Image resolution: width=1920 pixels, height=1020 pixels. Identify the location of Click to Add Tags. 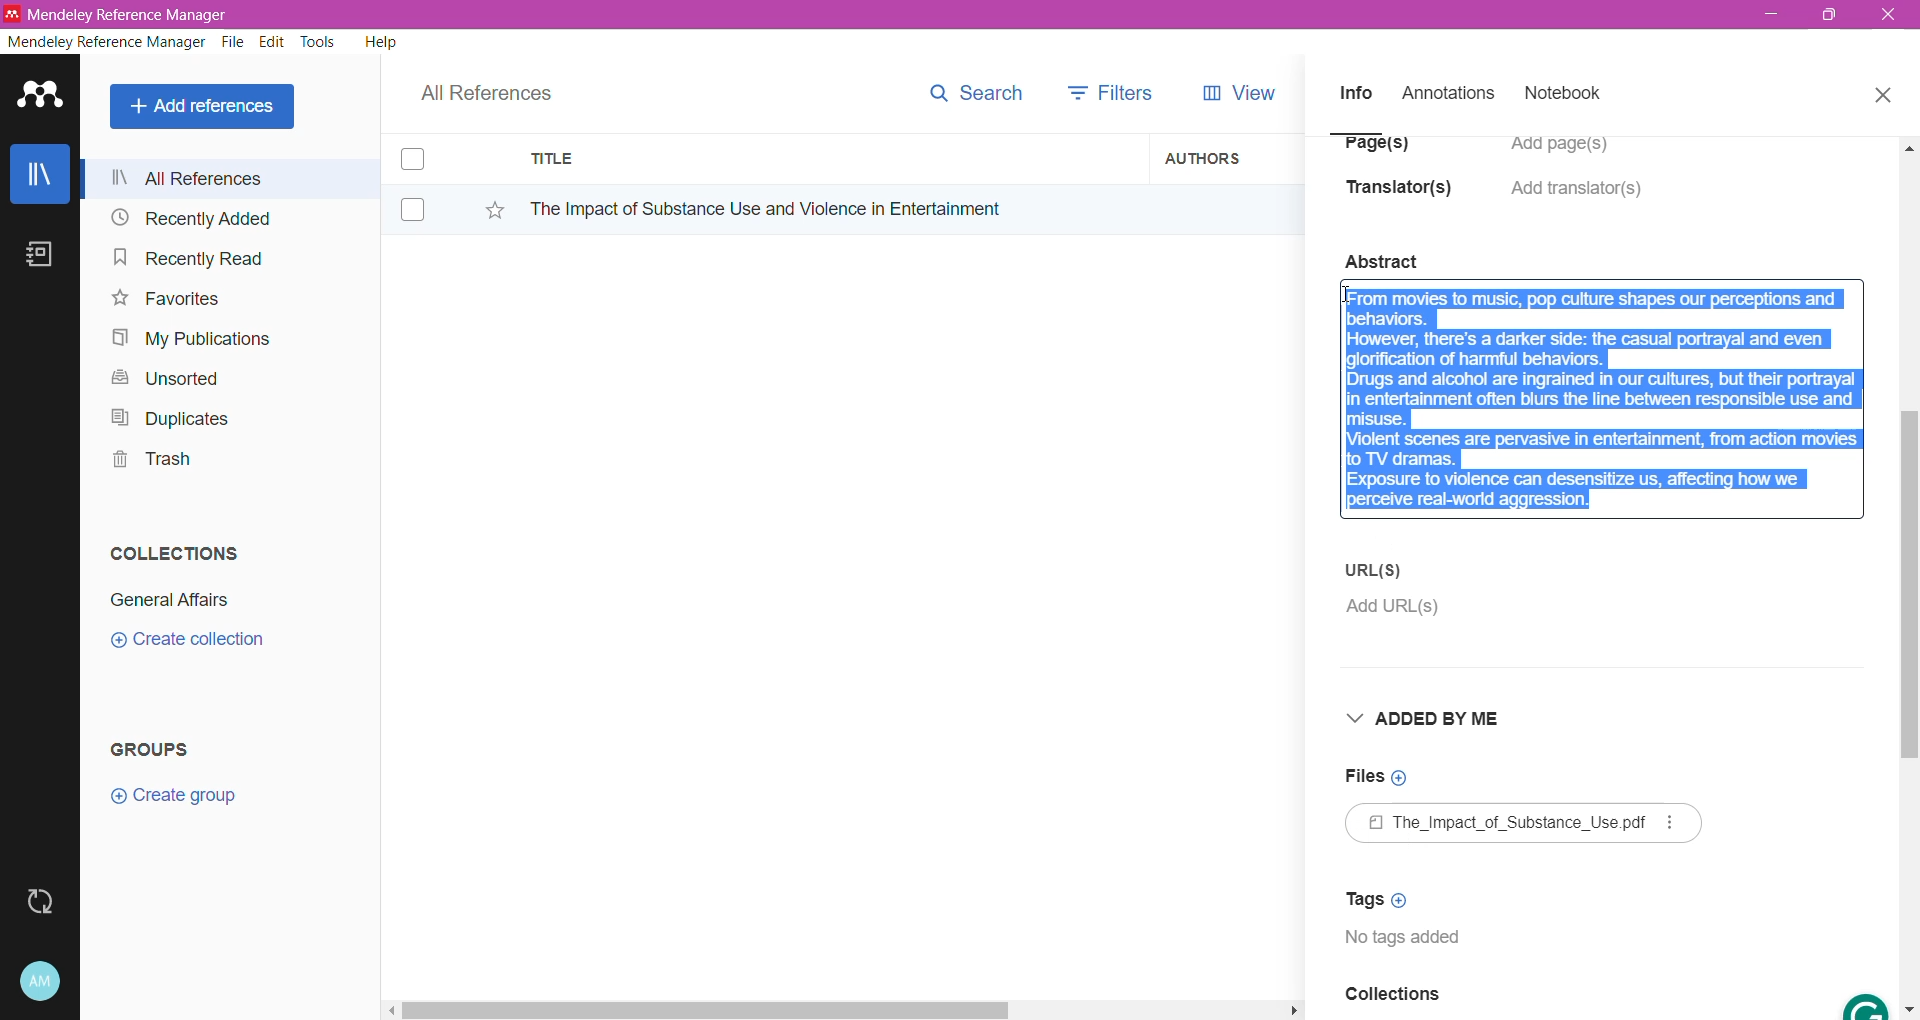
(1383, 899).